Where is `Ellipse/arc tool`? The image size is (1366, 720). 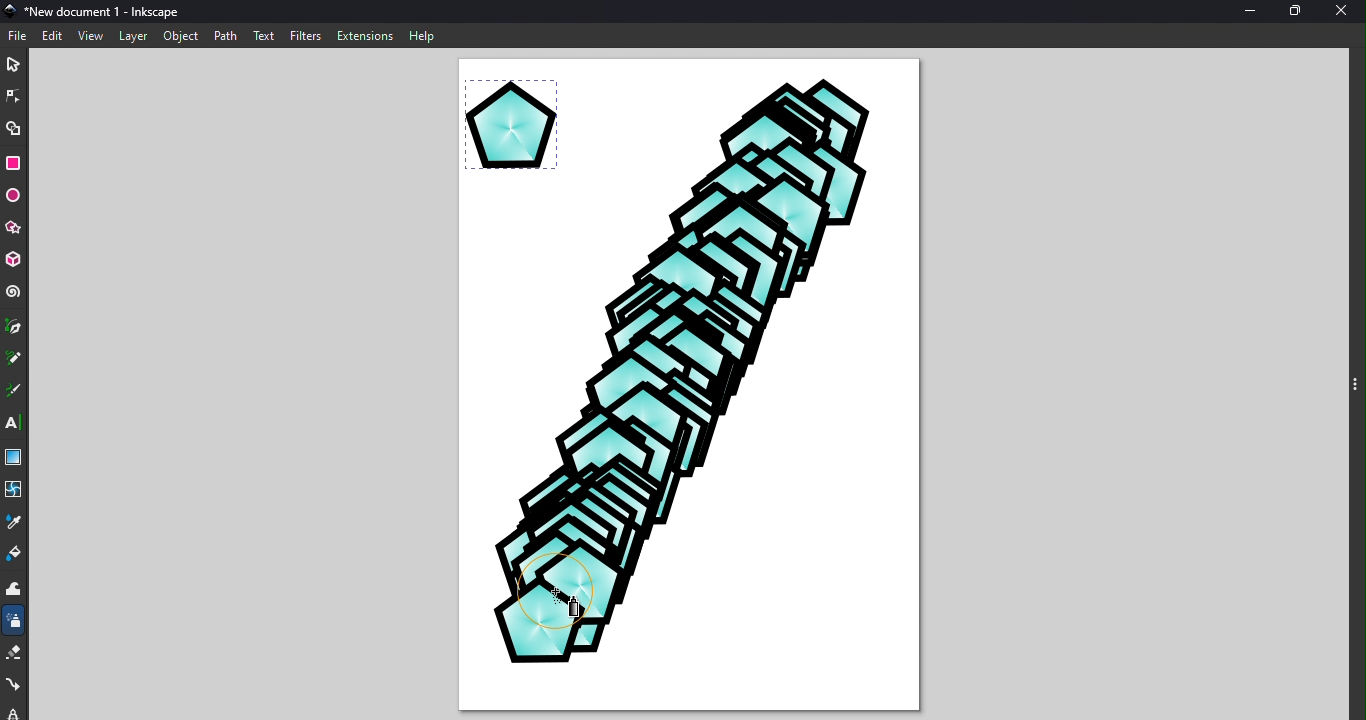 Ellipse/arc tool is located at coordinates (16, 196).